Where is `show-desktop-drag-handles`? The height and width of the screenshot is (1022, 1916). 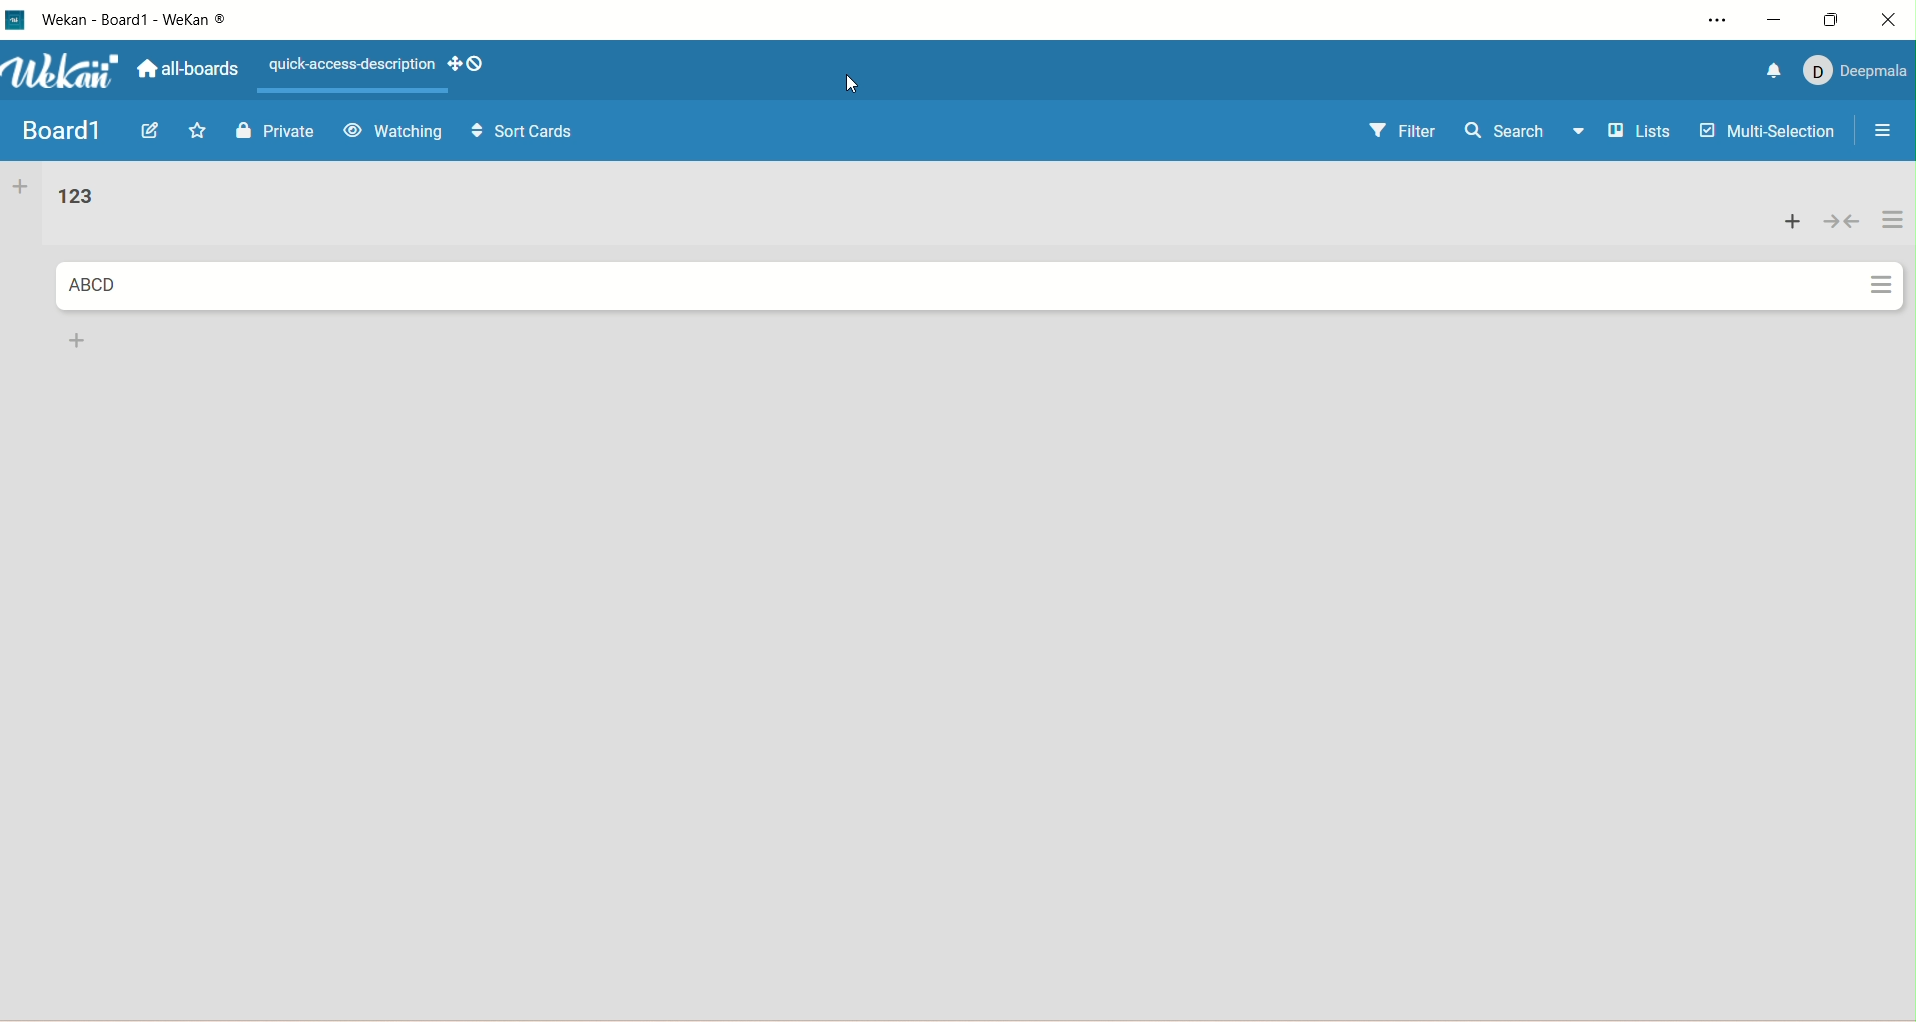 show-desktop-drag-handles is located at coordinates (465, 66).